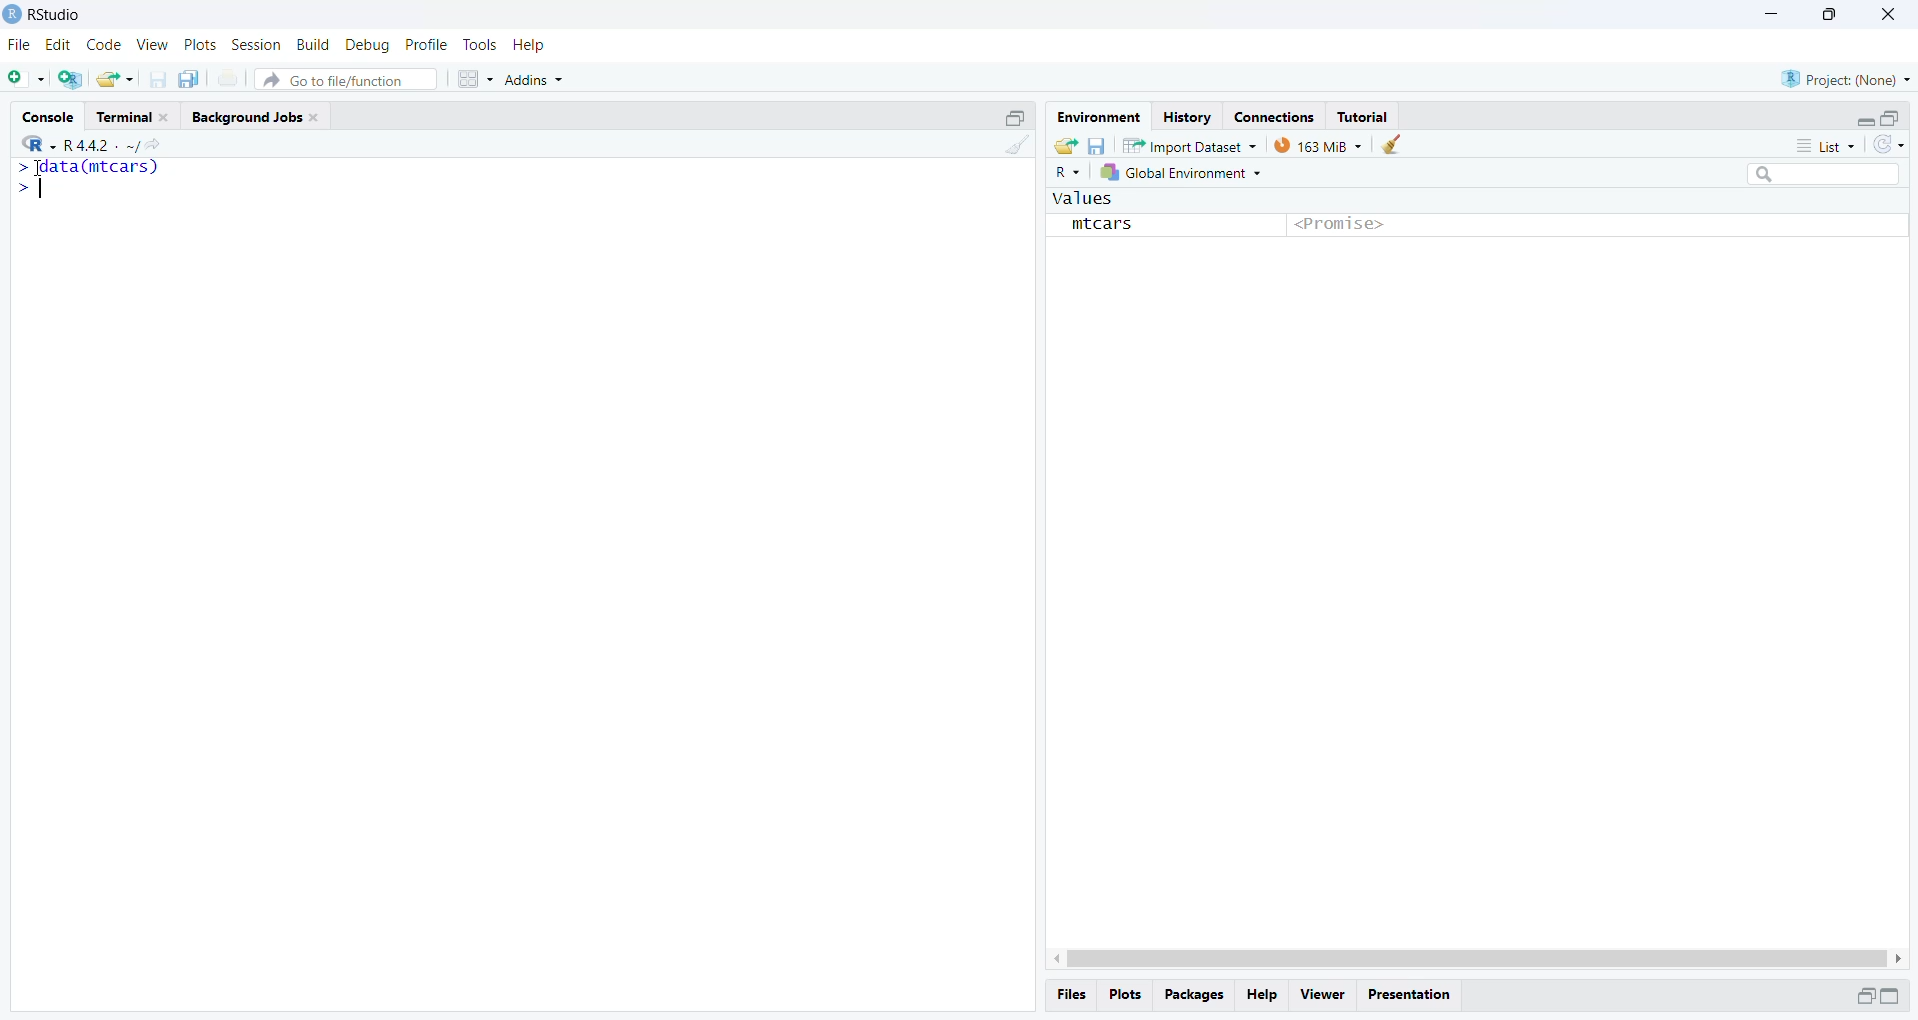  Describe the element at coordinates (1867, 995) in the screenshot. I see `open in separate window` at that location.